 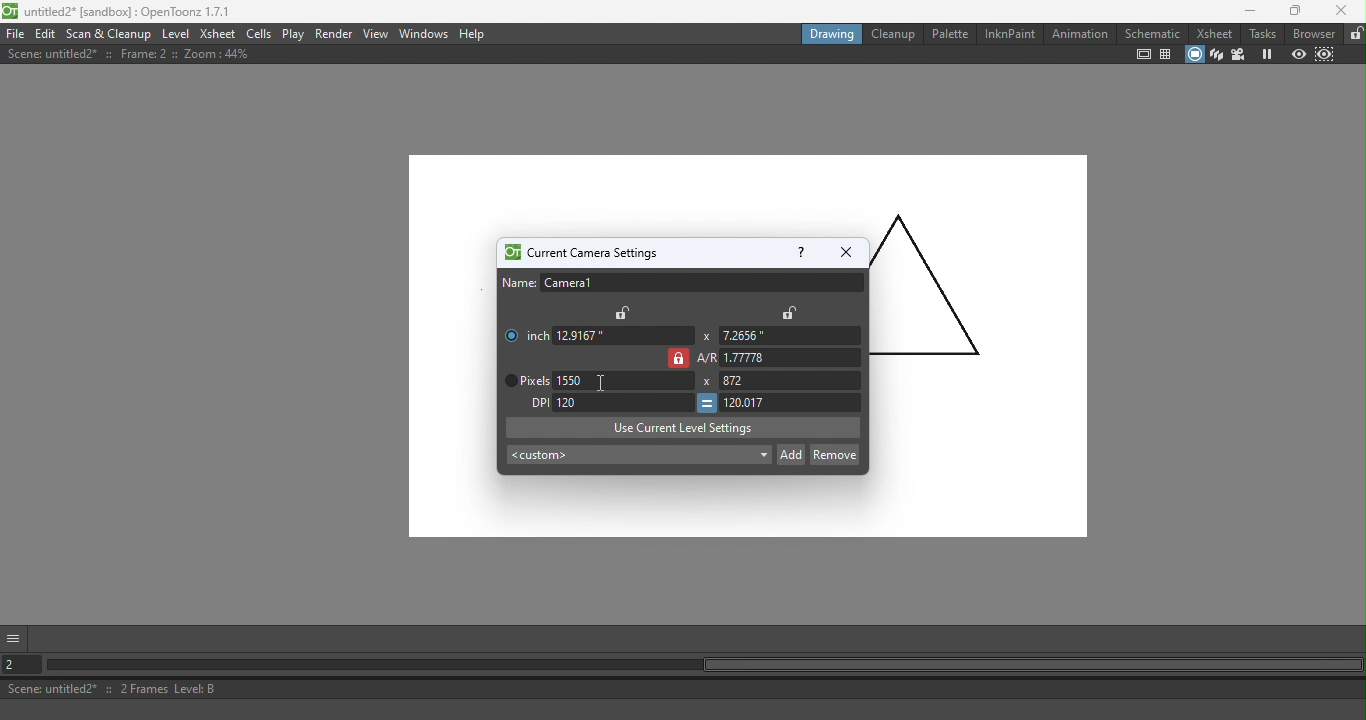 I want to click on Lock, so click(x=789, y=312).